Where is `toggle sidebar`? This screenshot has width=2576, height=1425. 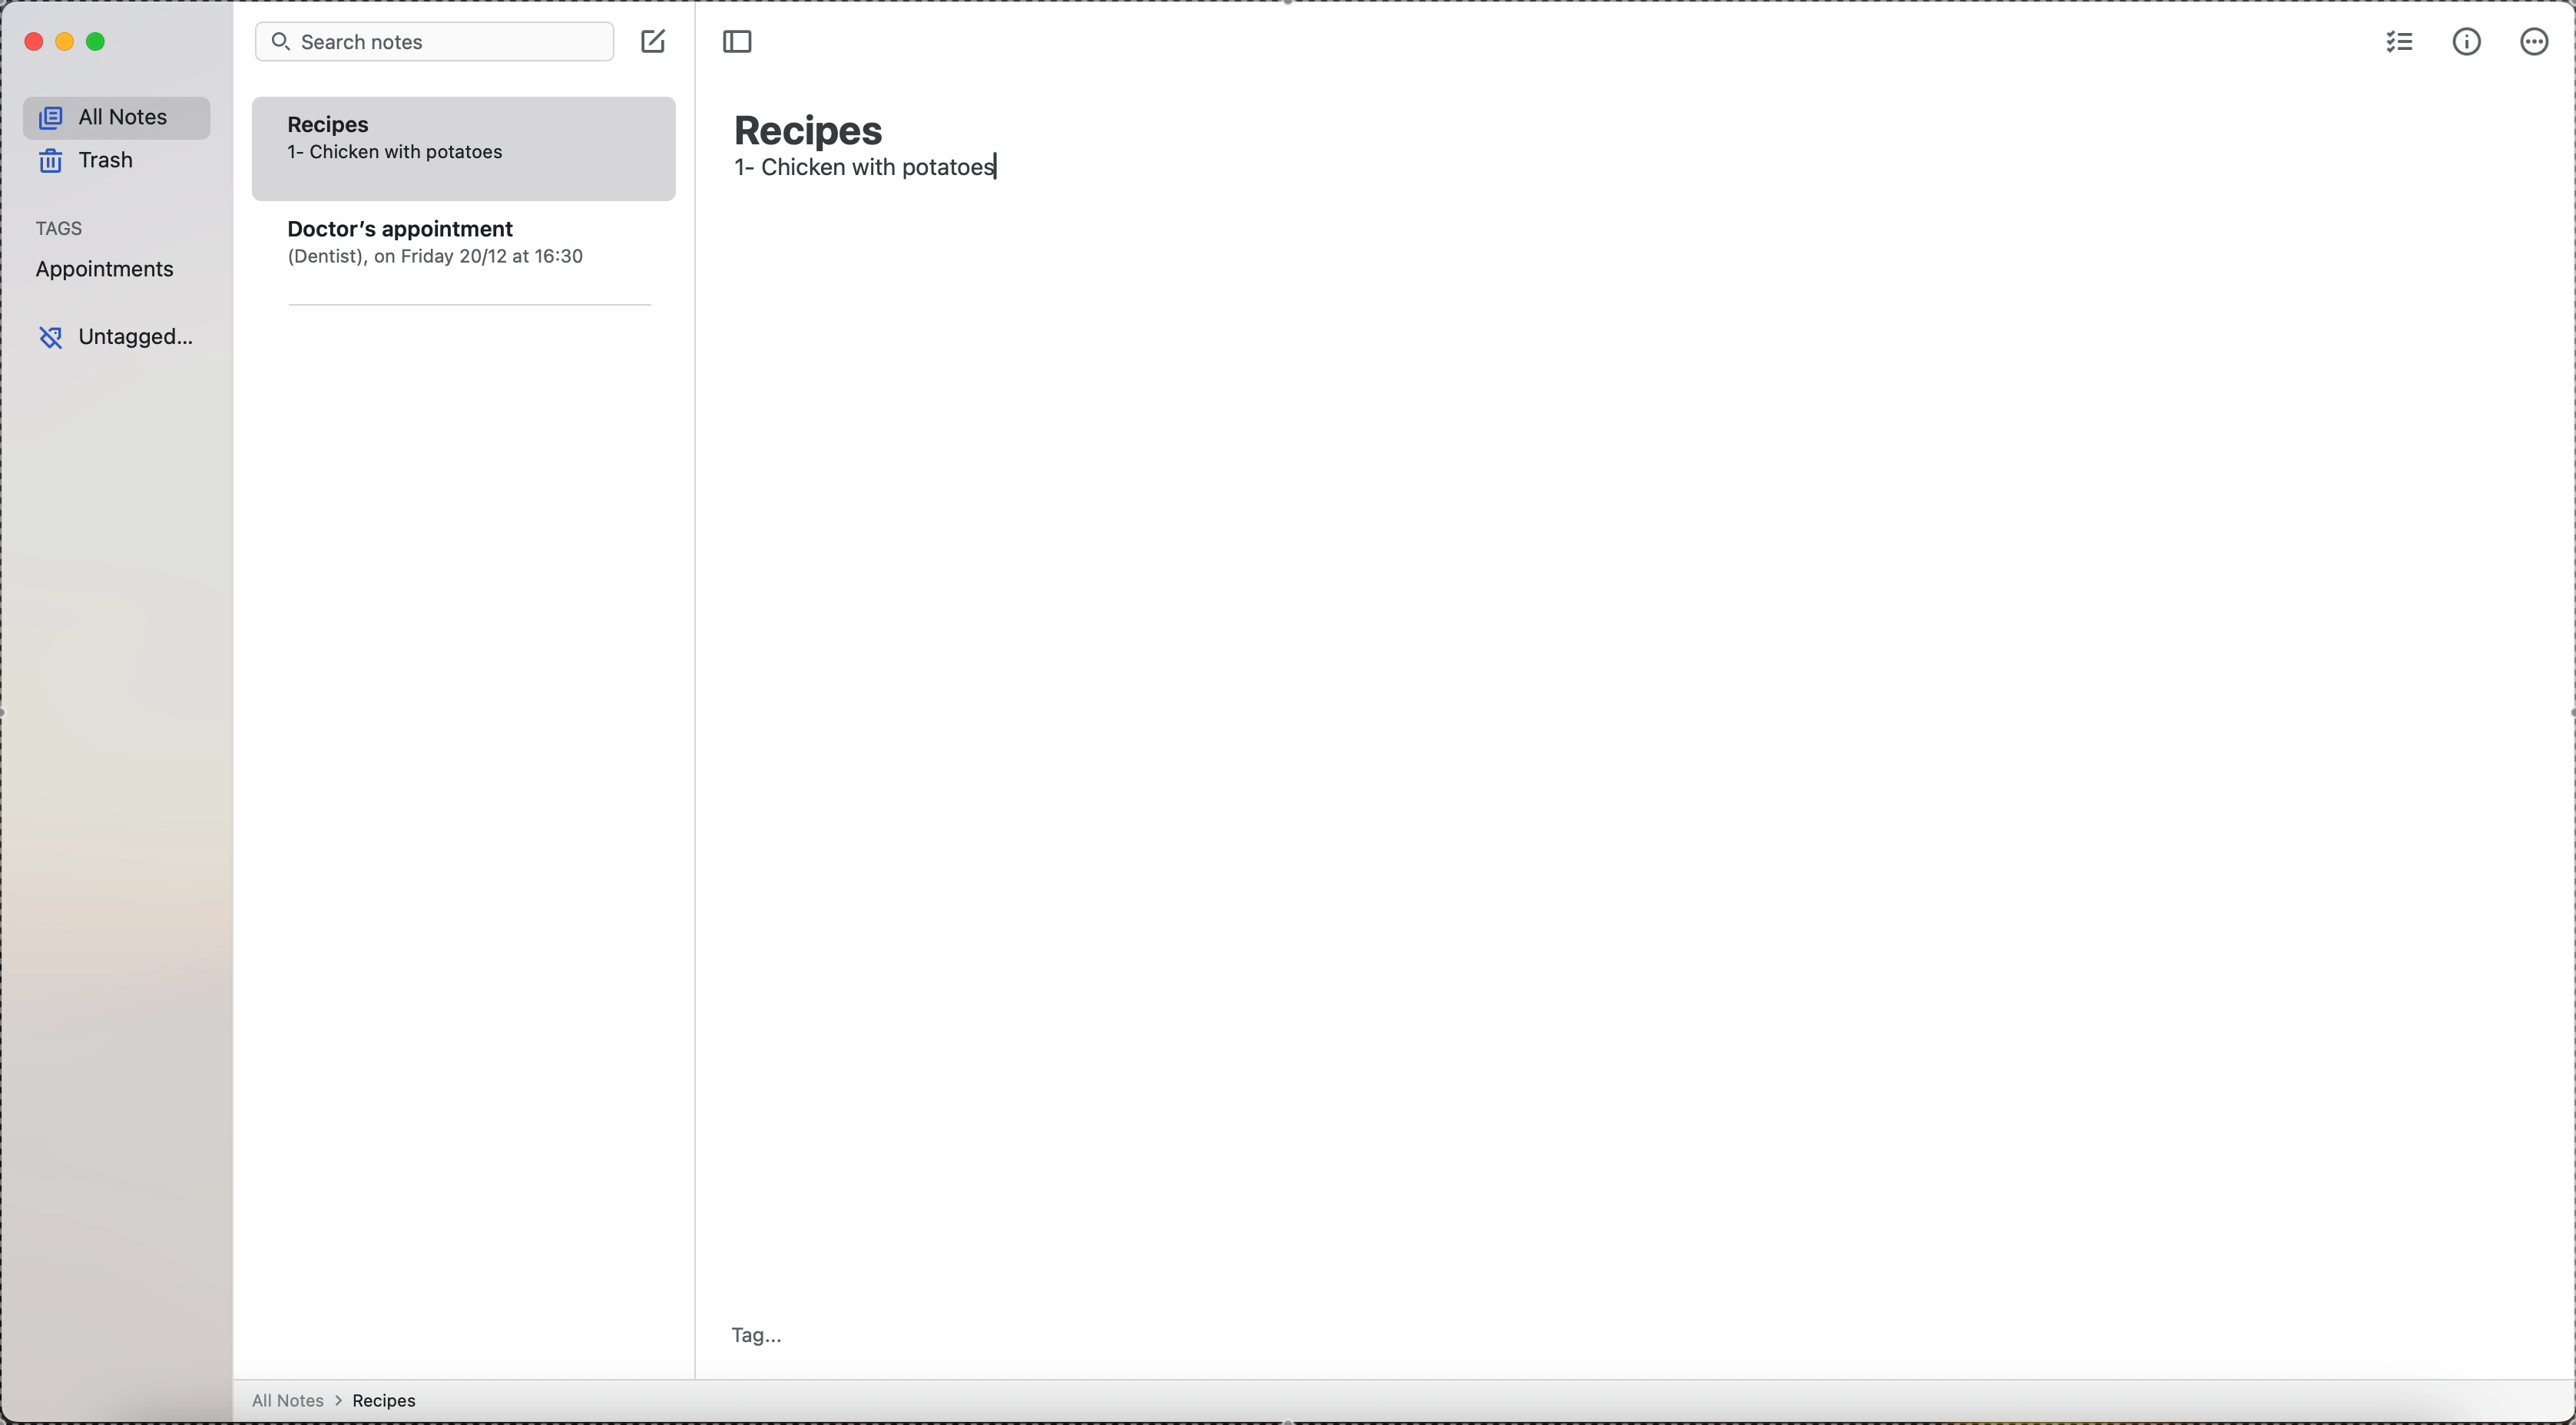 toggle sidebar is located at coordinates (736, 39).